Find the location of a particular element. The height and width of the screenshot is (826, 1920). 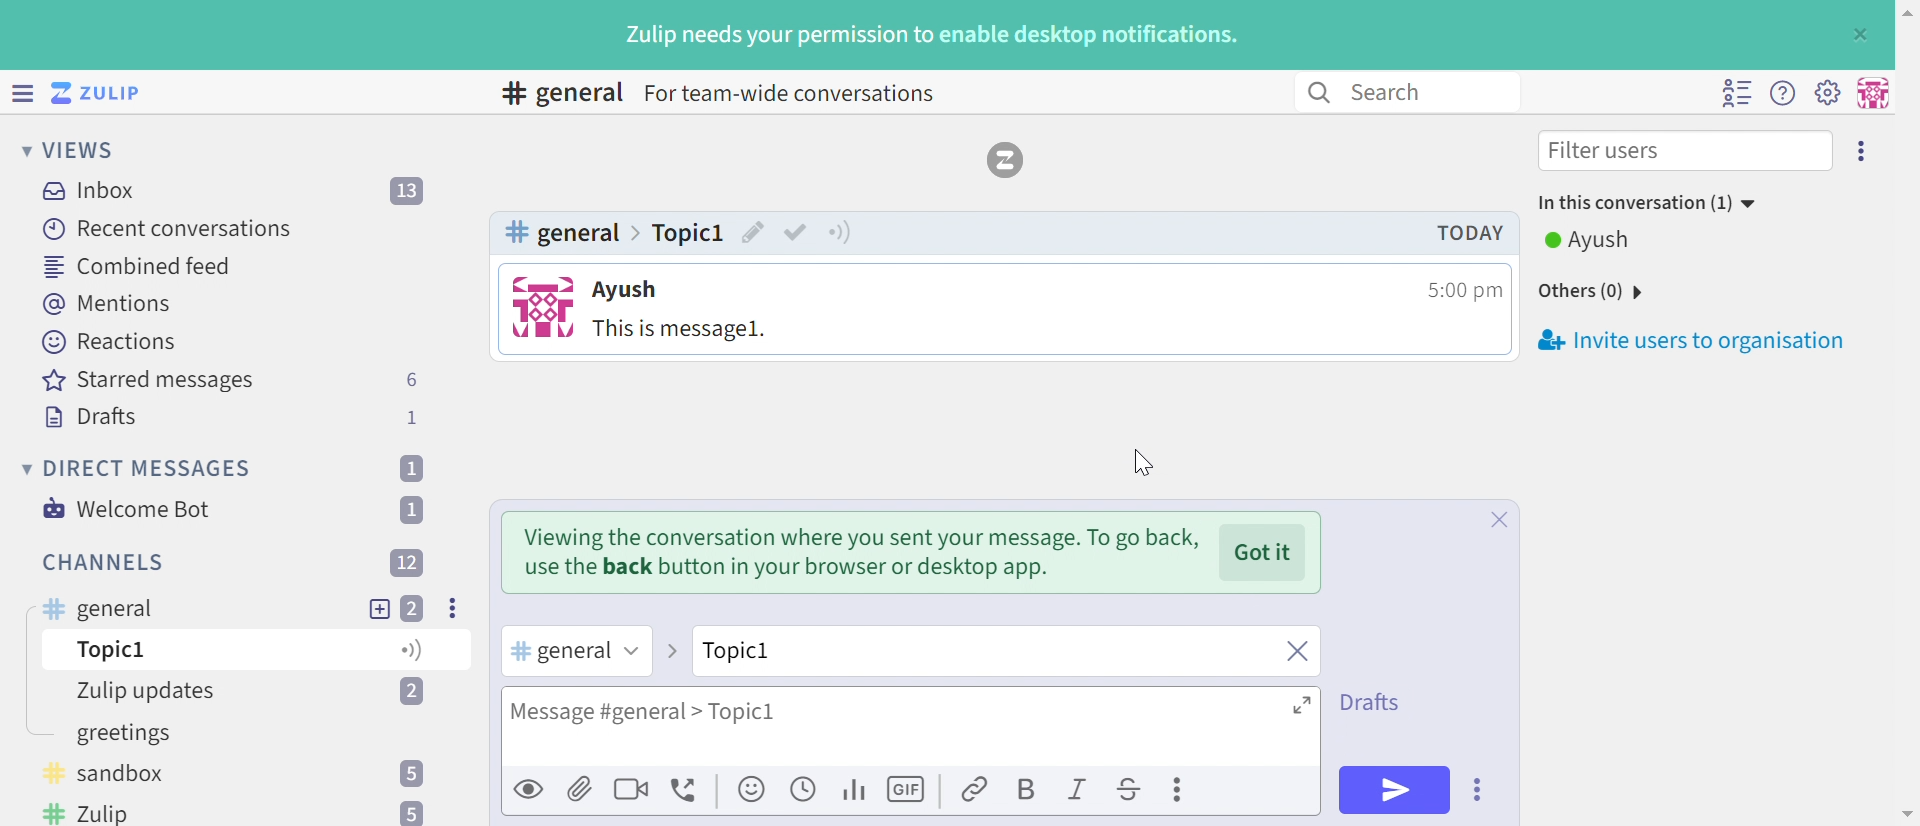

Search is located at coordinates (1396, 91).